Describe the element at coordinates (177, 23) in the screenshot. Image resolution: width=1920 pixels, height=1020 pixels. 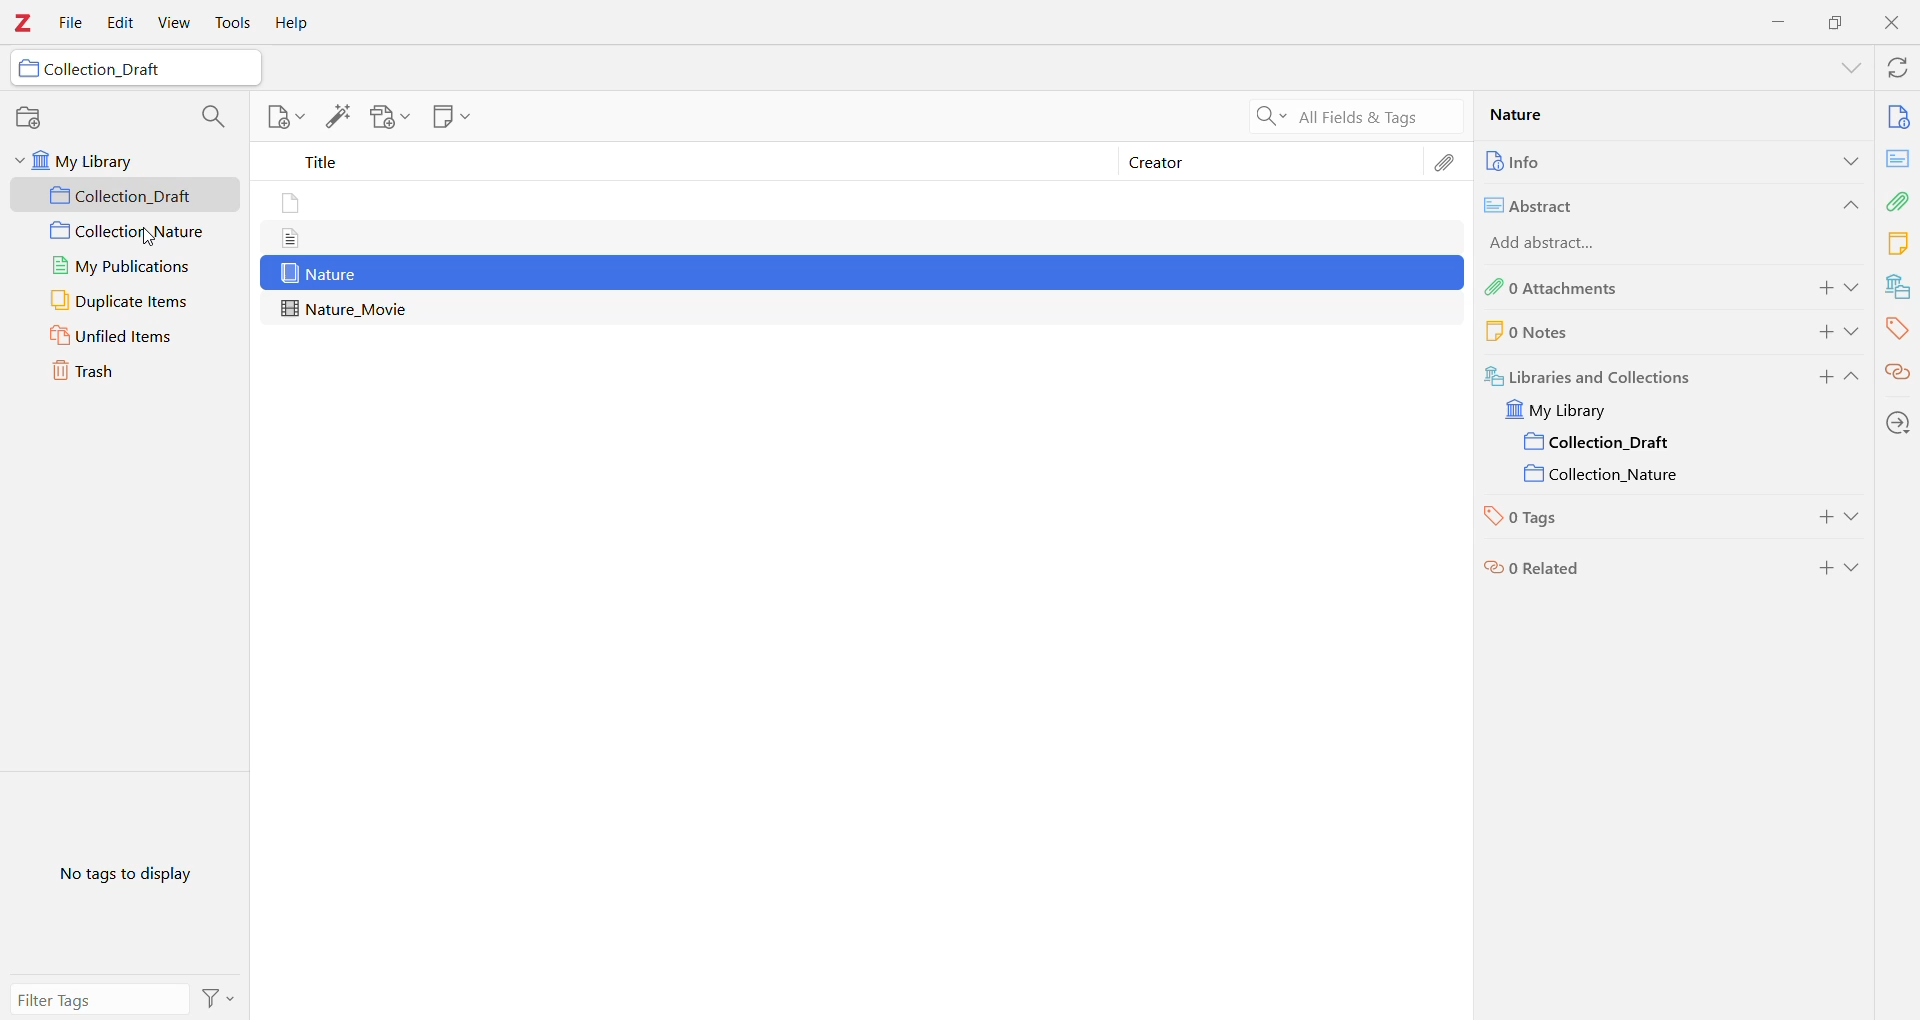
I see `View` at that location.